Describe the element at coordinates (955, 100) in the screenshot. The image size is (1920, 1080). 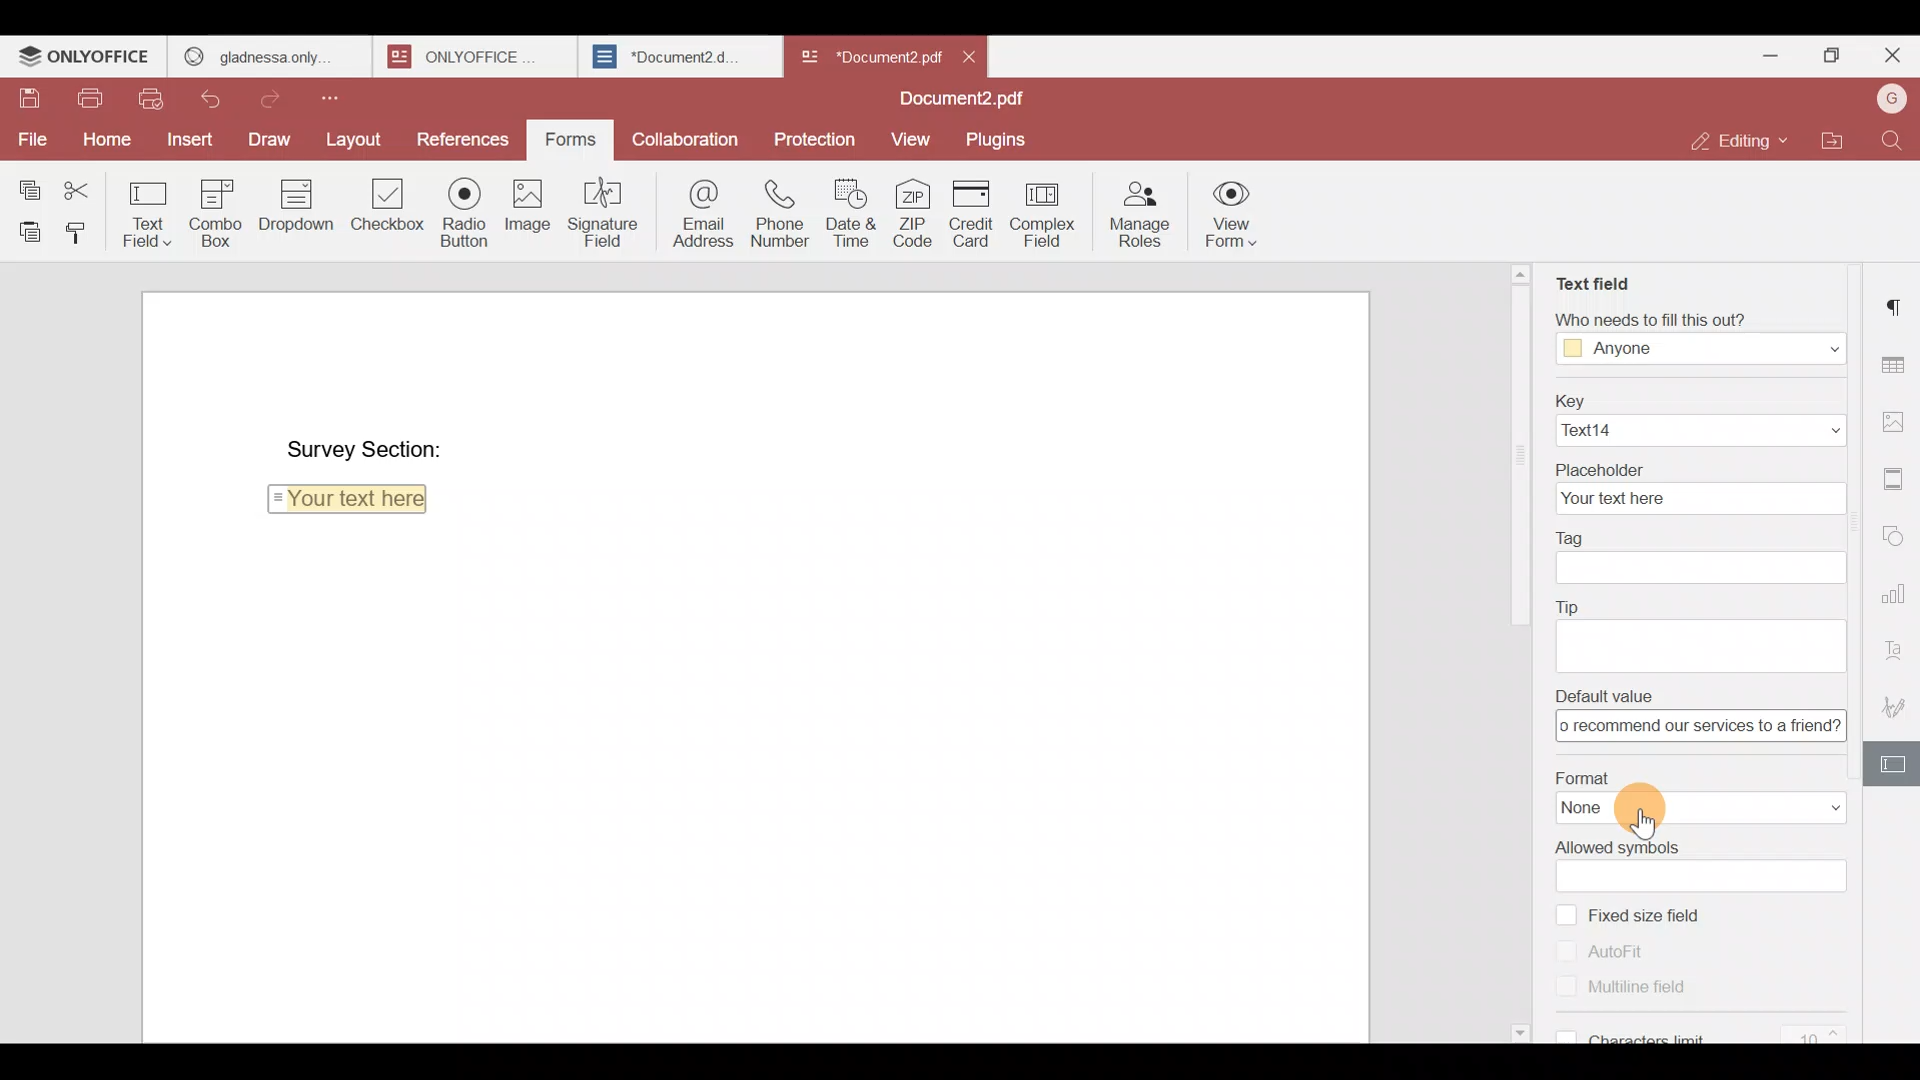
I see `Document2.pdf` at that location.